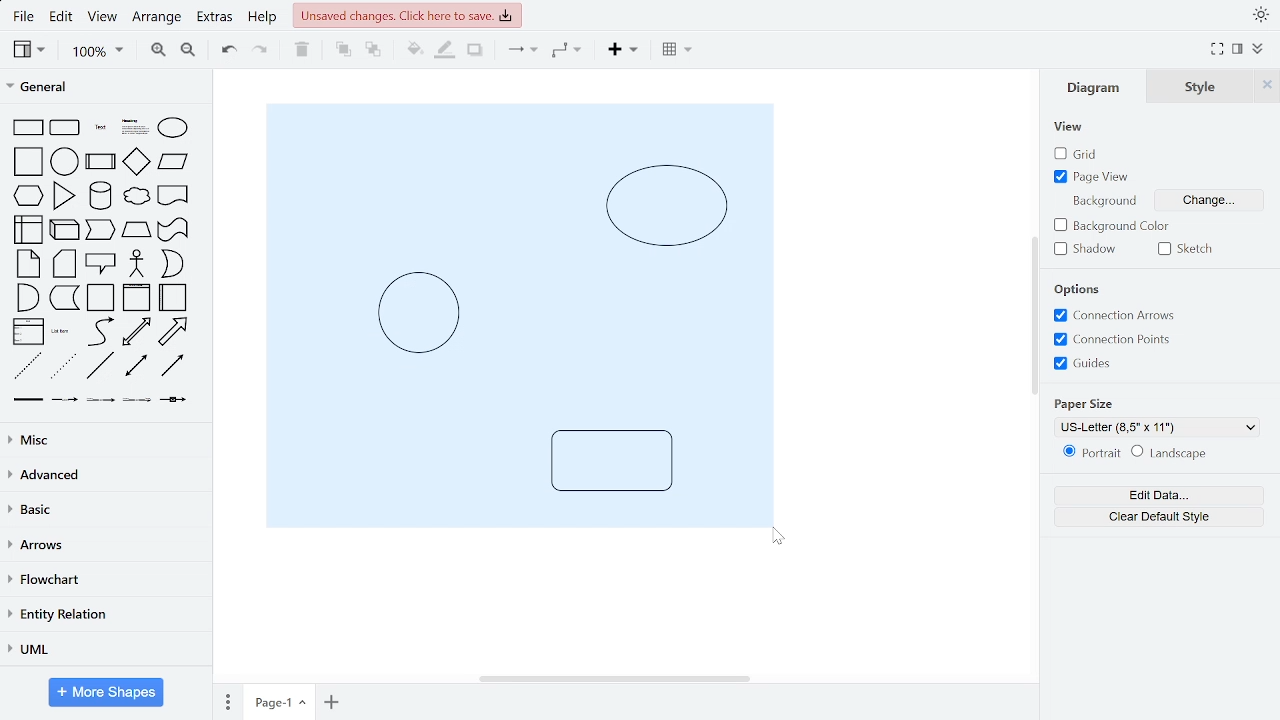 This screenshot has height=720, width=1280. I want to click on format, so click(1237, 49).